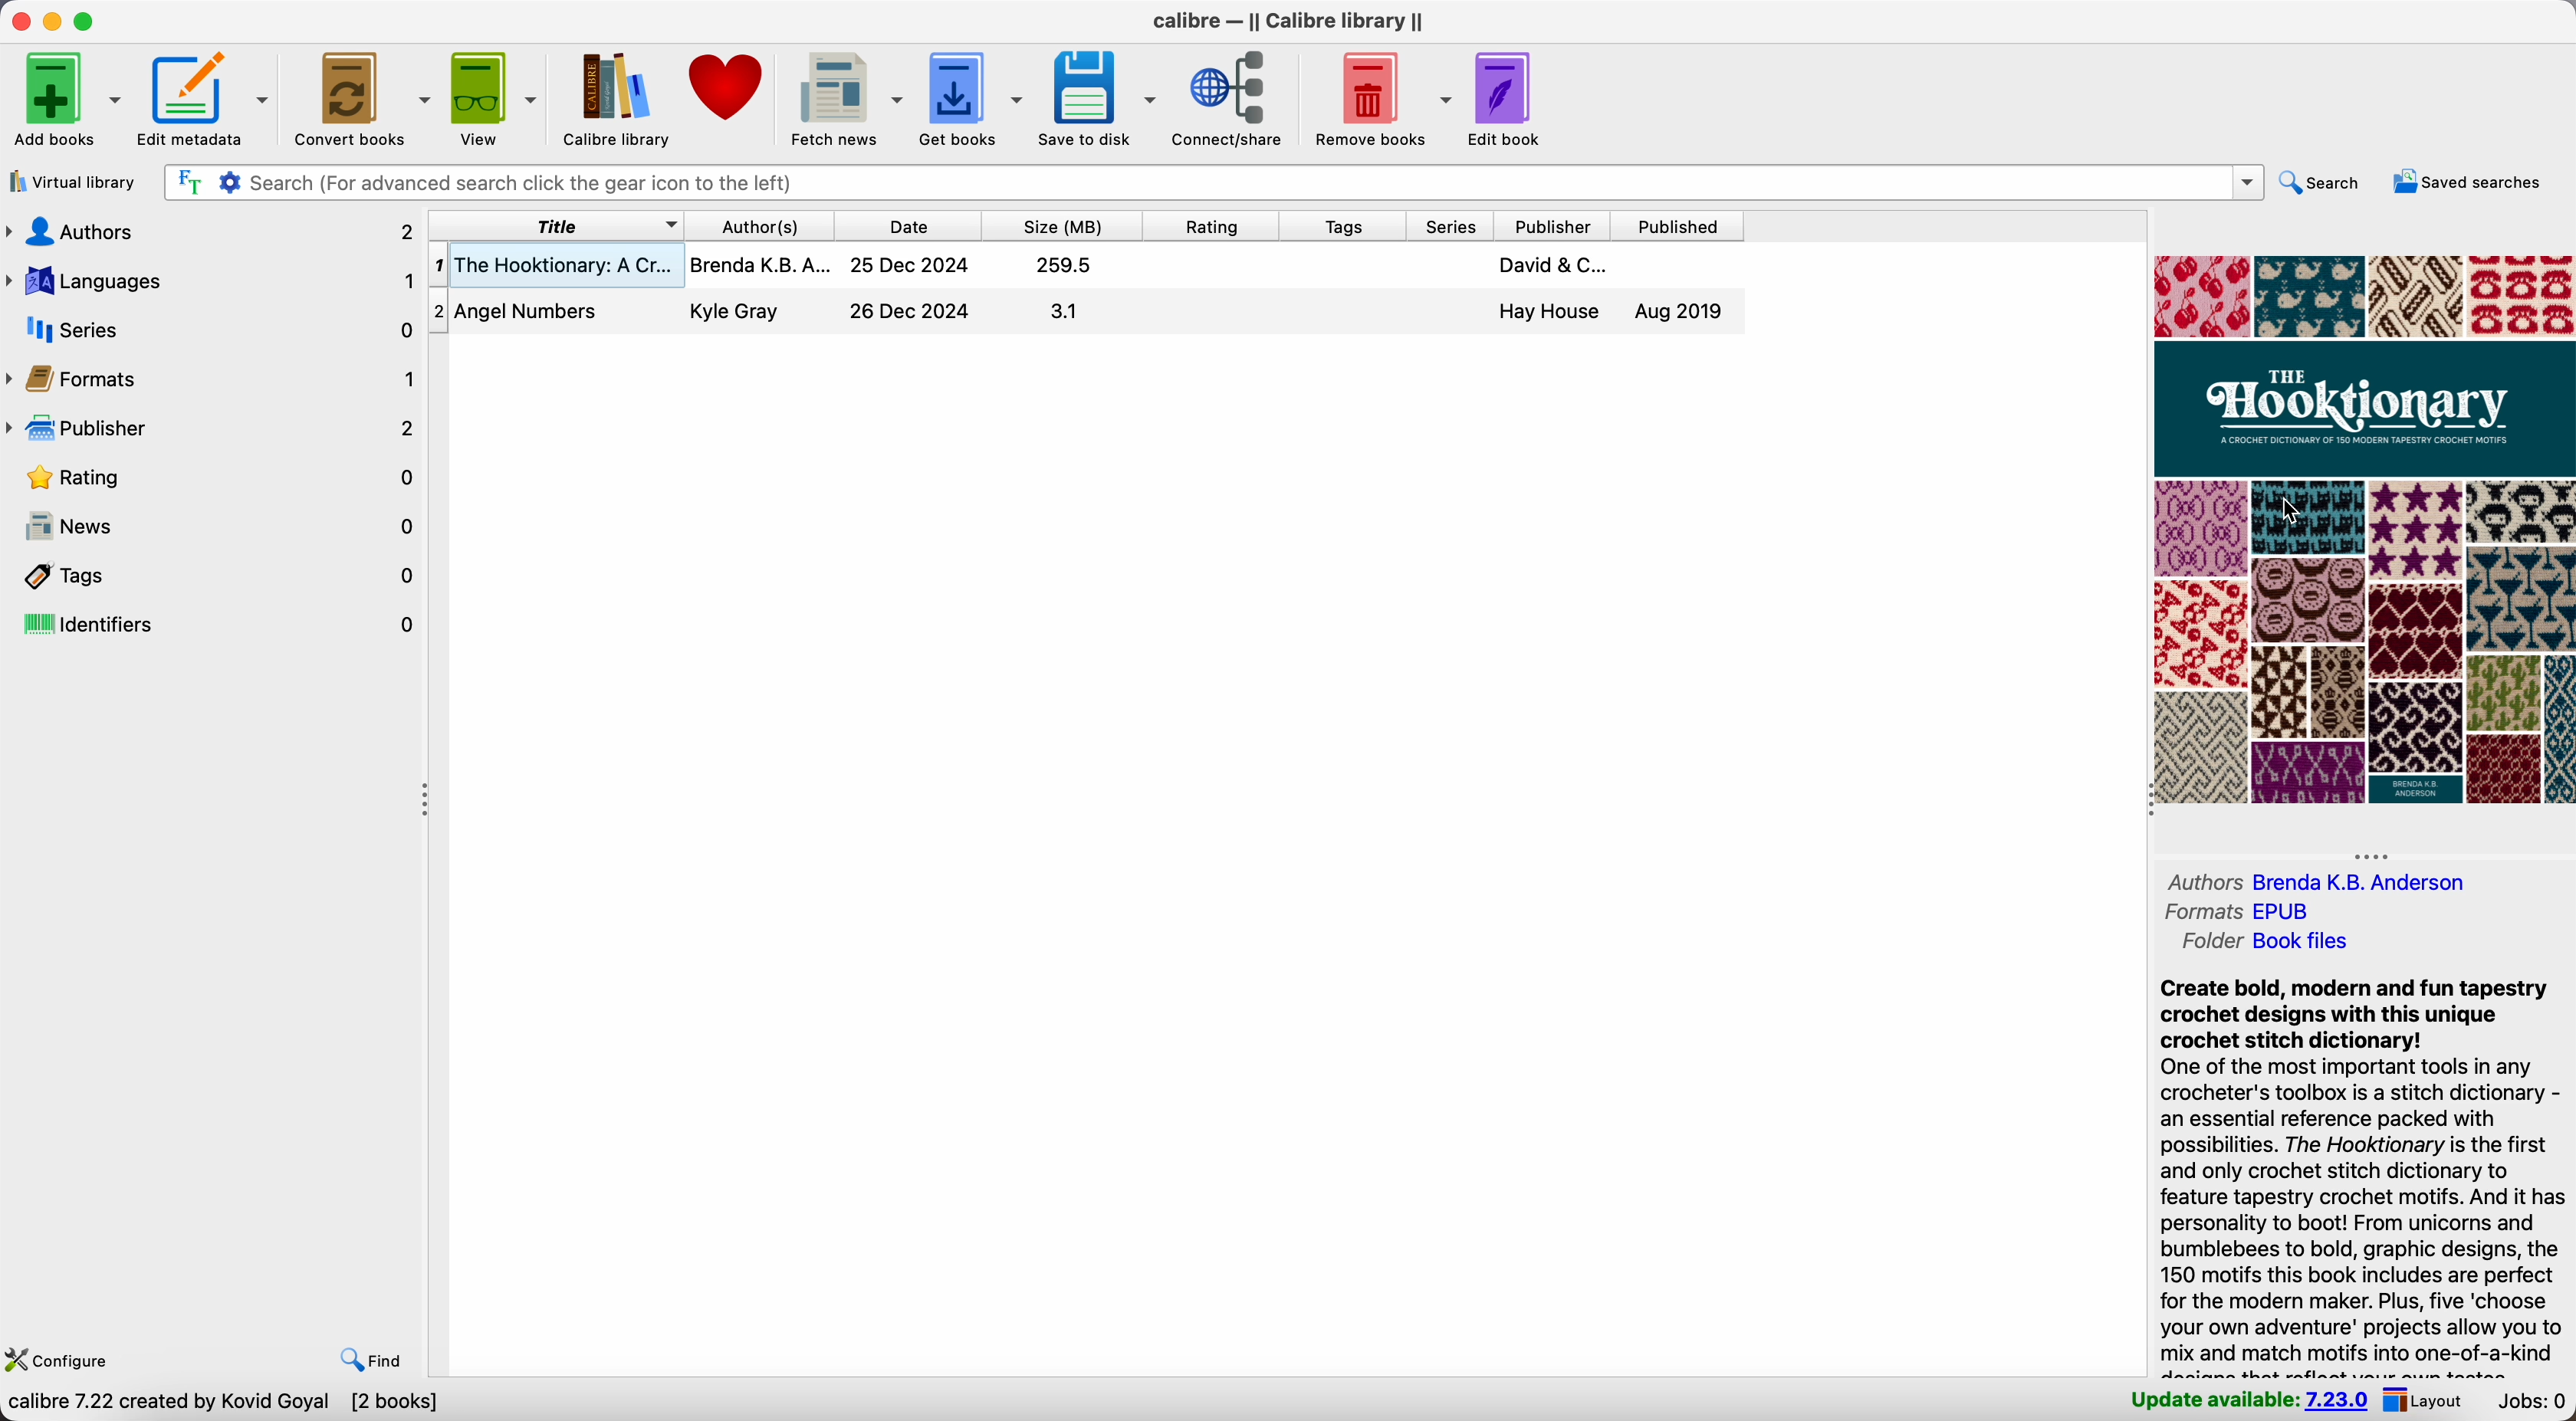 Image resolution: width=2576 pixels, height=1421 pixels. I want to click on authors, so click(2322, 882).